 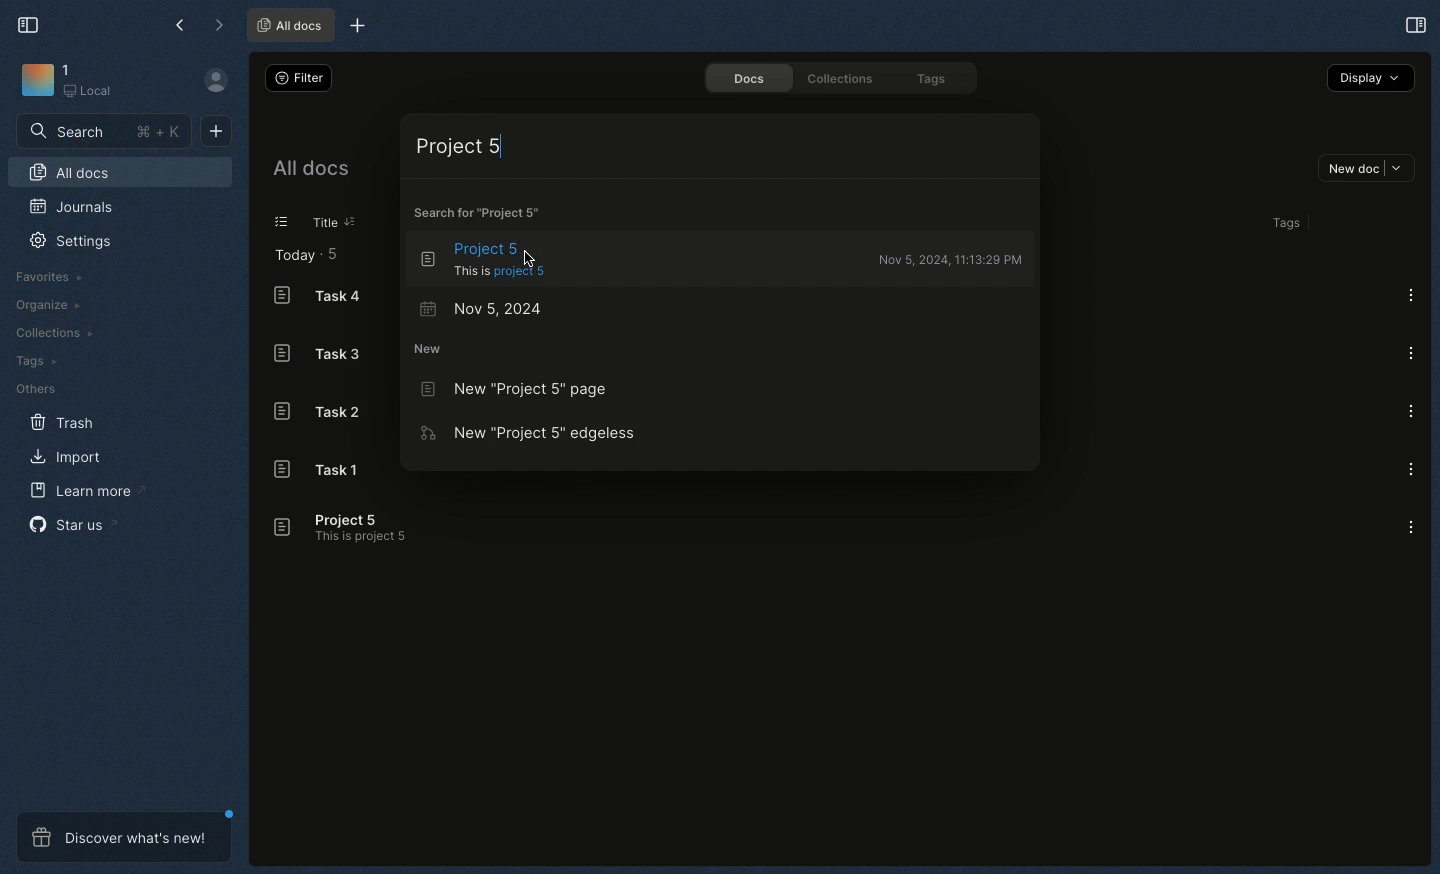 What do you see at coordinates (176, 27) in the screenshot?
I see `Back` at bounding box center [176, 27].